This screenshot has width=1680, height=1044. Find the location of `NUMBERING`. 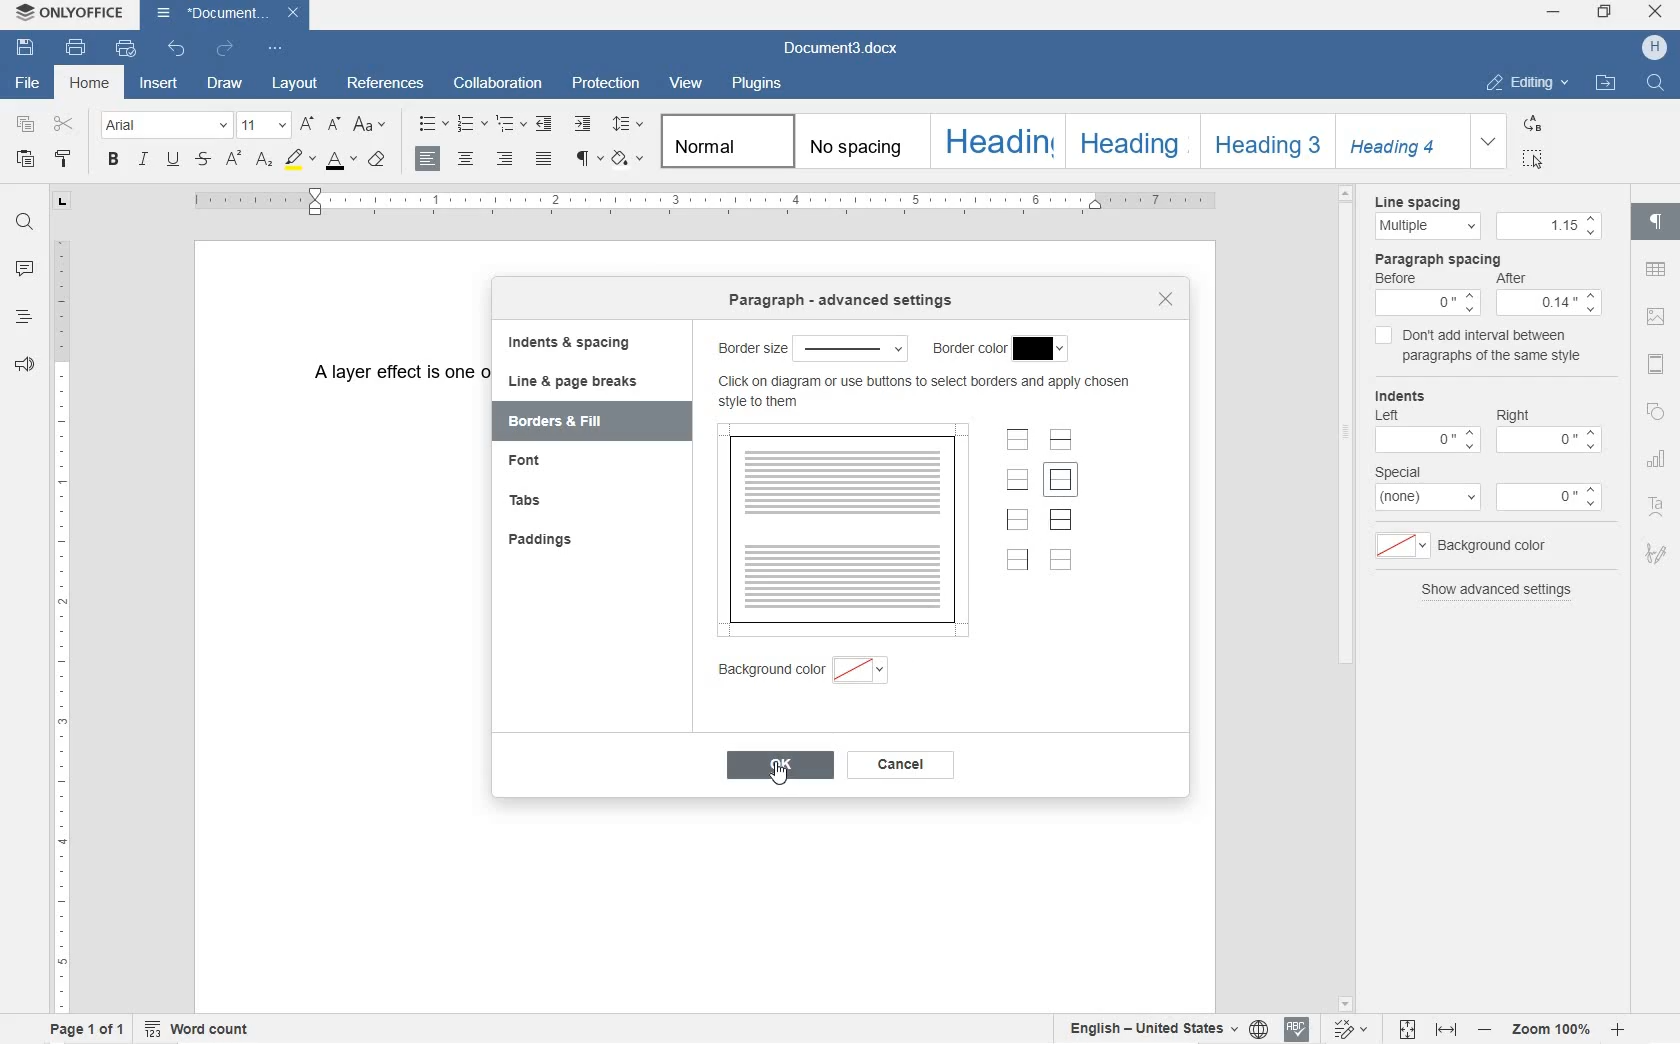

NUMBERING is located at coordinates (471, 122).